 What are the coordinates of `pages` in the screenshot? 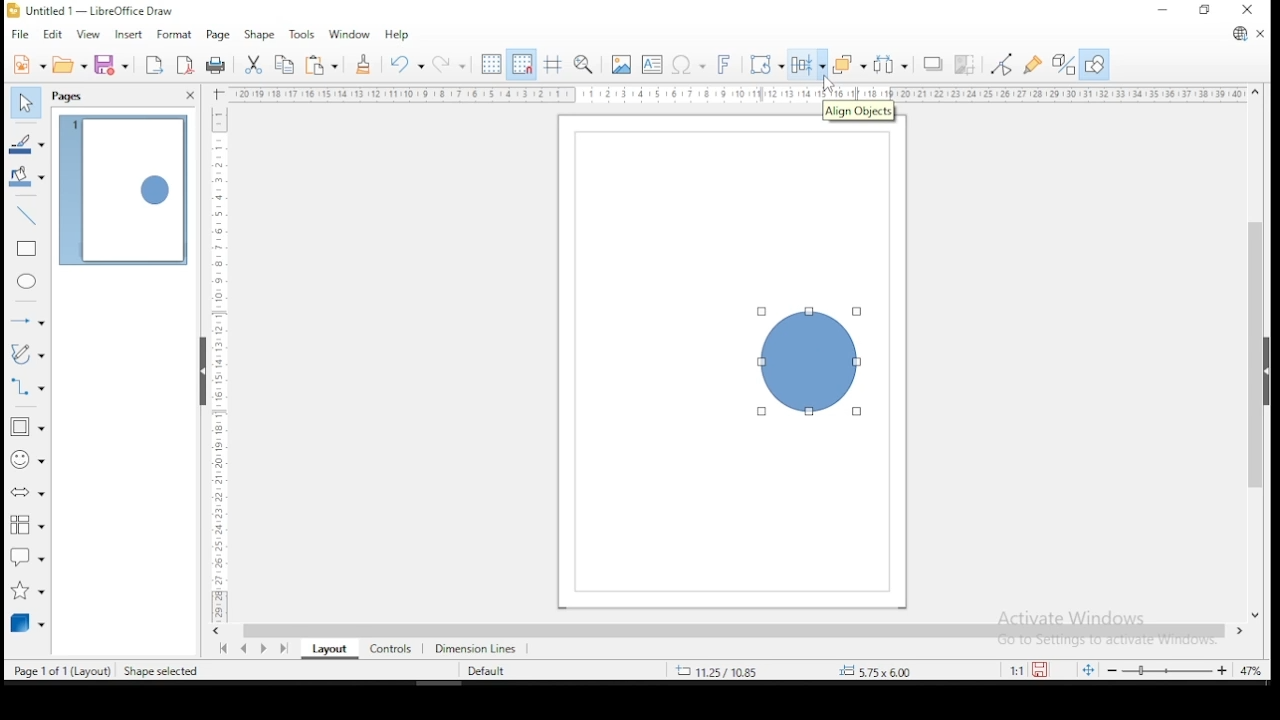 It's located at (70, 97).